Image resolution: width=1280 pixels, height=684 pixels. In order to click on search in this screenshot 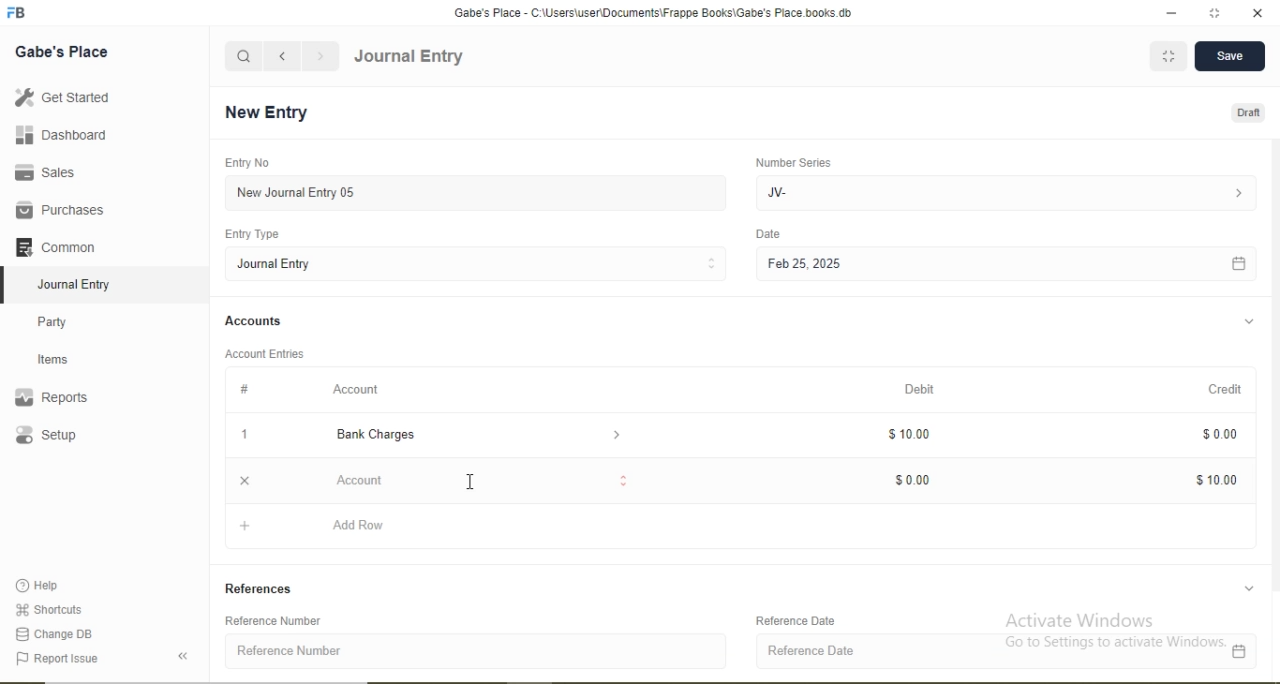, I will do `click(244, 56)`.